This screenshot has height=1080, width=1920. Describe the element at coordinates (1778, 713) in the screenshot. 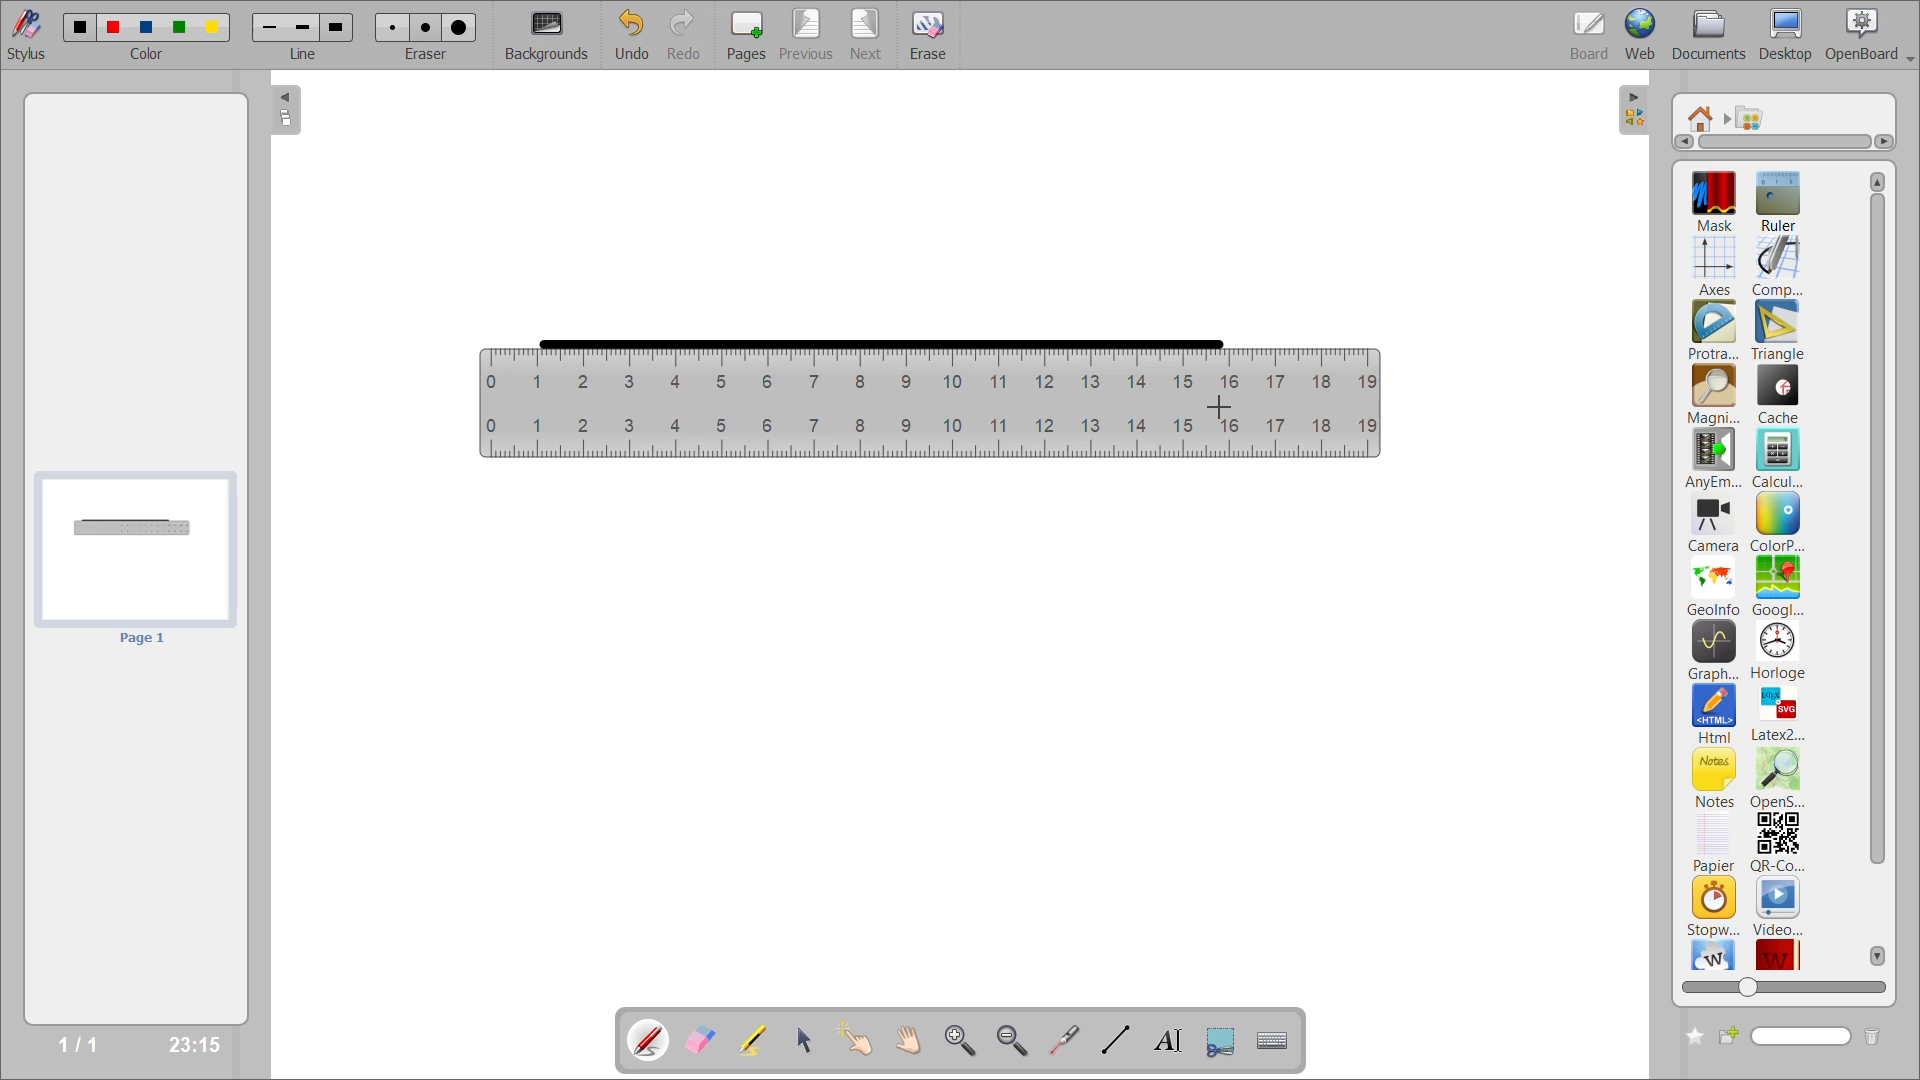

I see `latex2svg` at that location.